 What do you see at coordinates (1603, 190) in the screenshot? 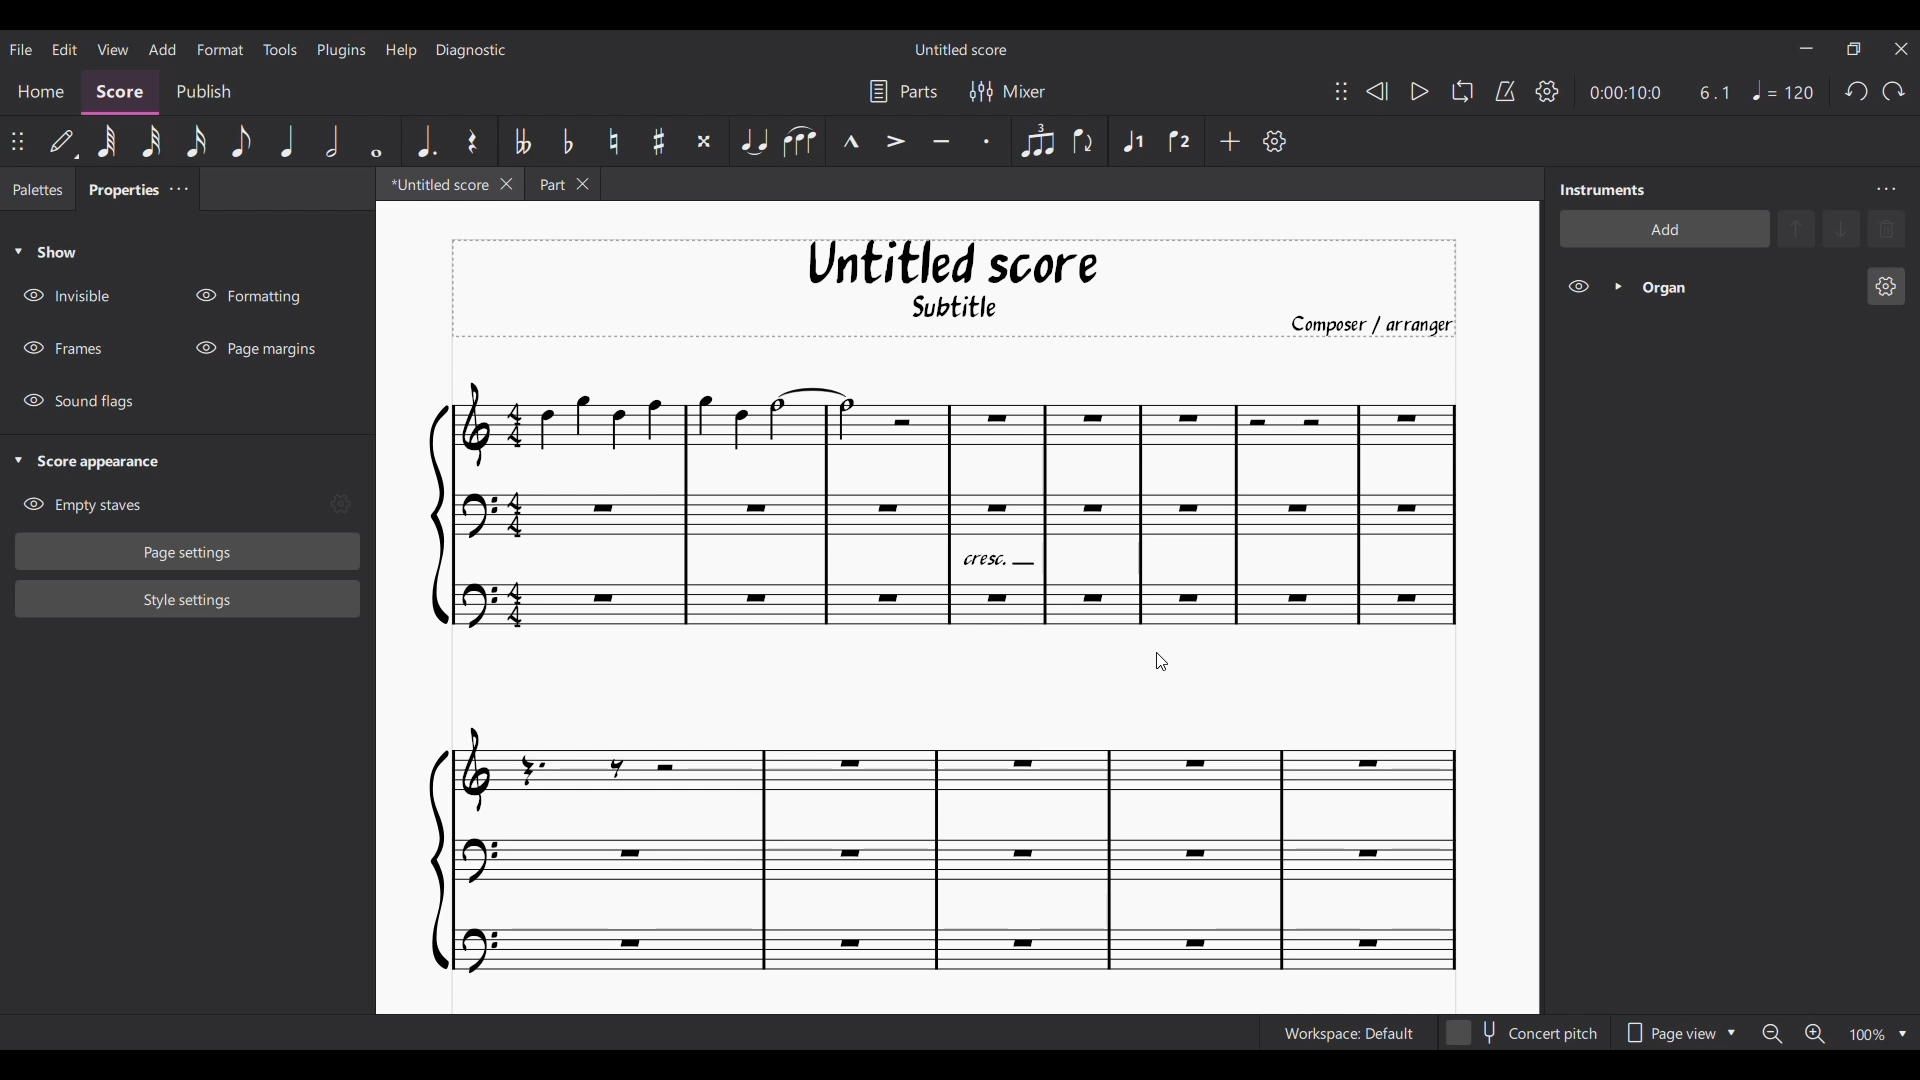
I see `Panel title` at bounding box center [1603, 190].